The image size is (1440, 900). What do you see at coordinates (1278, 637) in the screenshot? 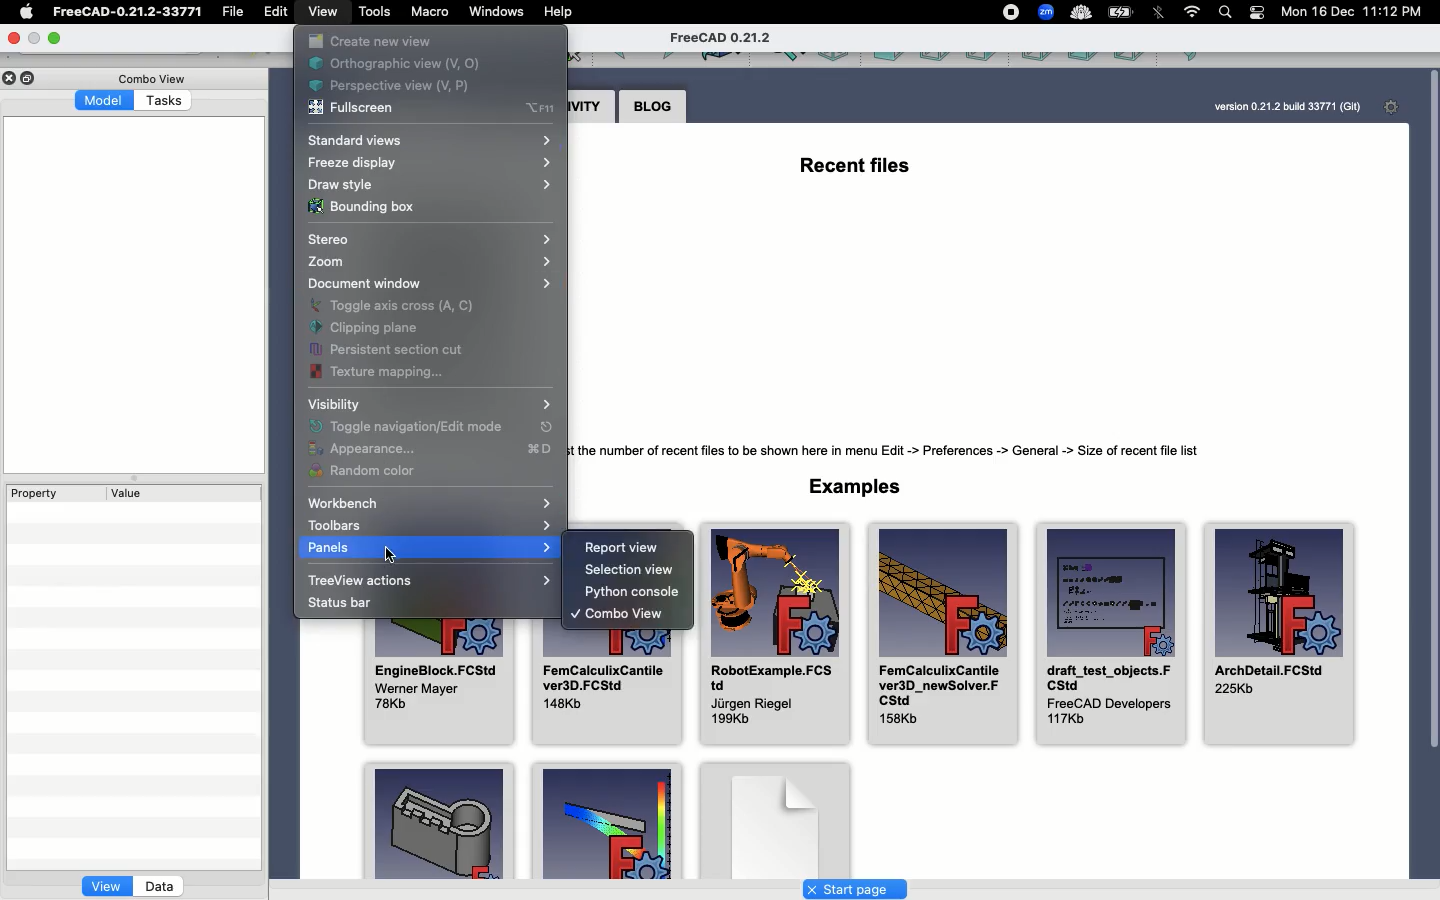
I see `ArchDetail FCStd225Kb` at bounding box center [1278, 637].